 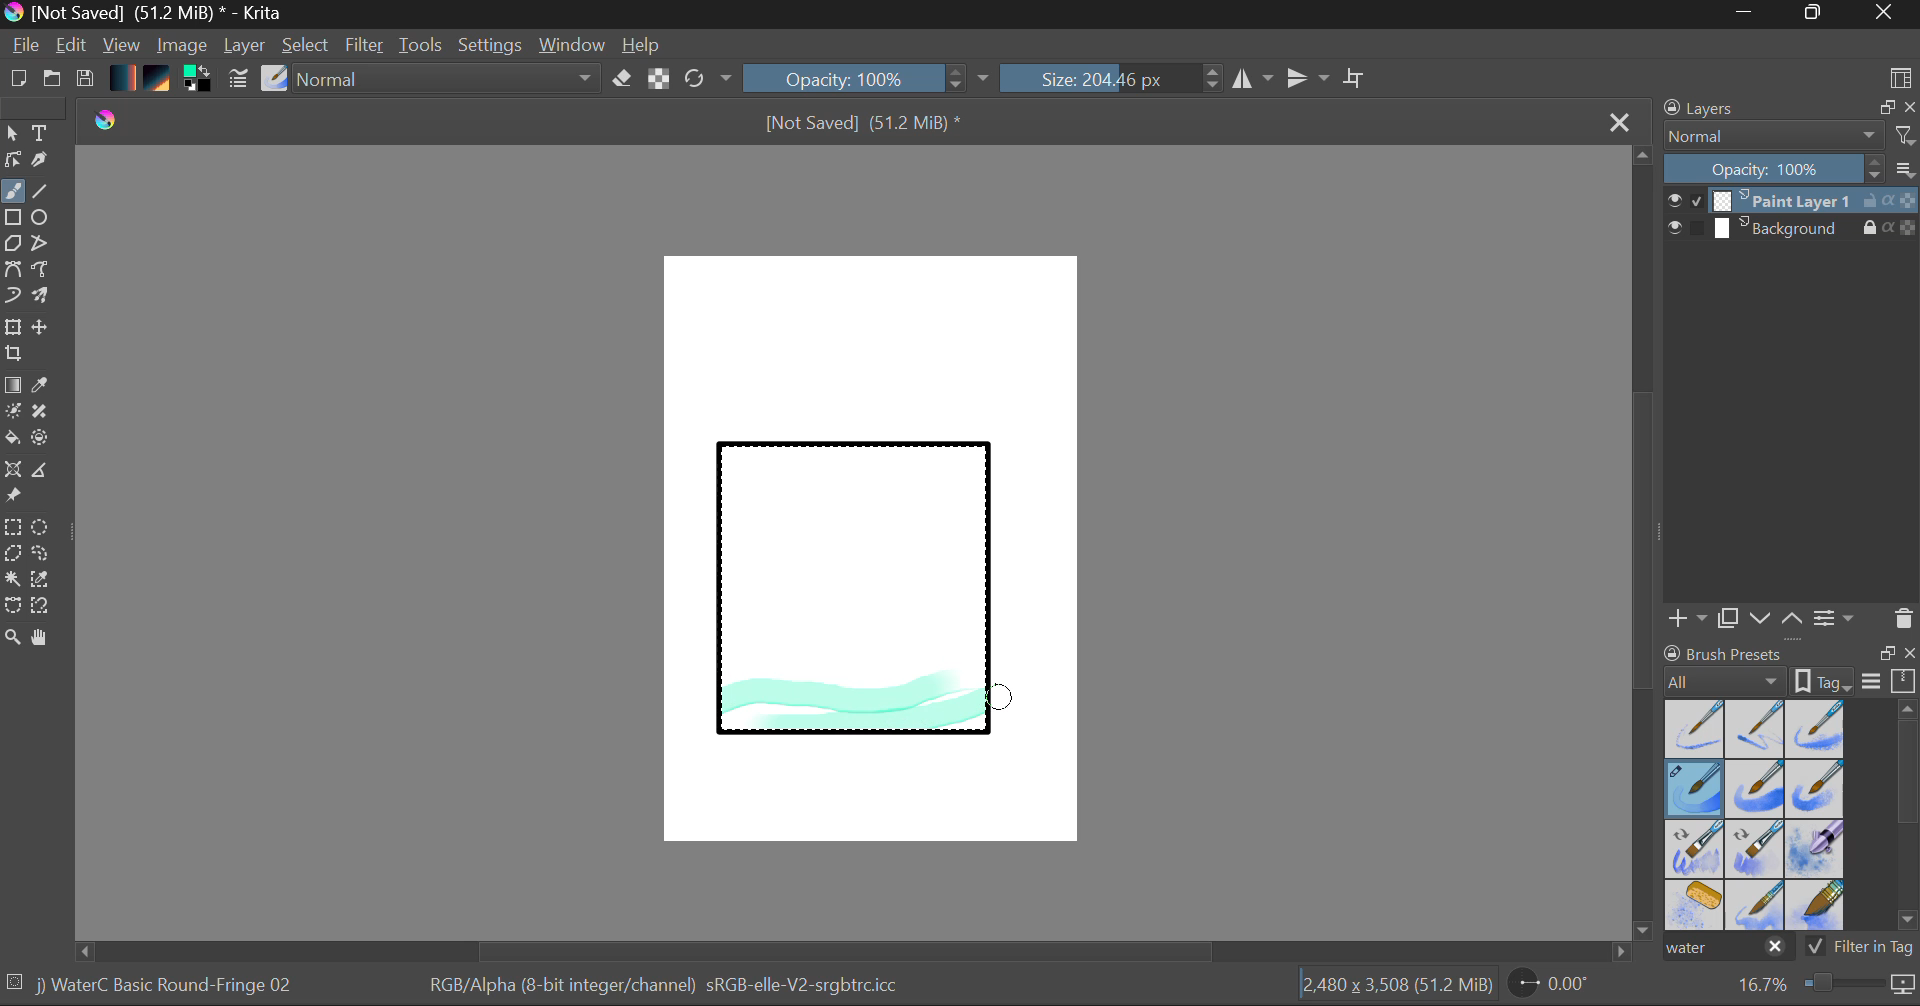 I want to click on Water C - Spread, so click(x=1757, y=905).